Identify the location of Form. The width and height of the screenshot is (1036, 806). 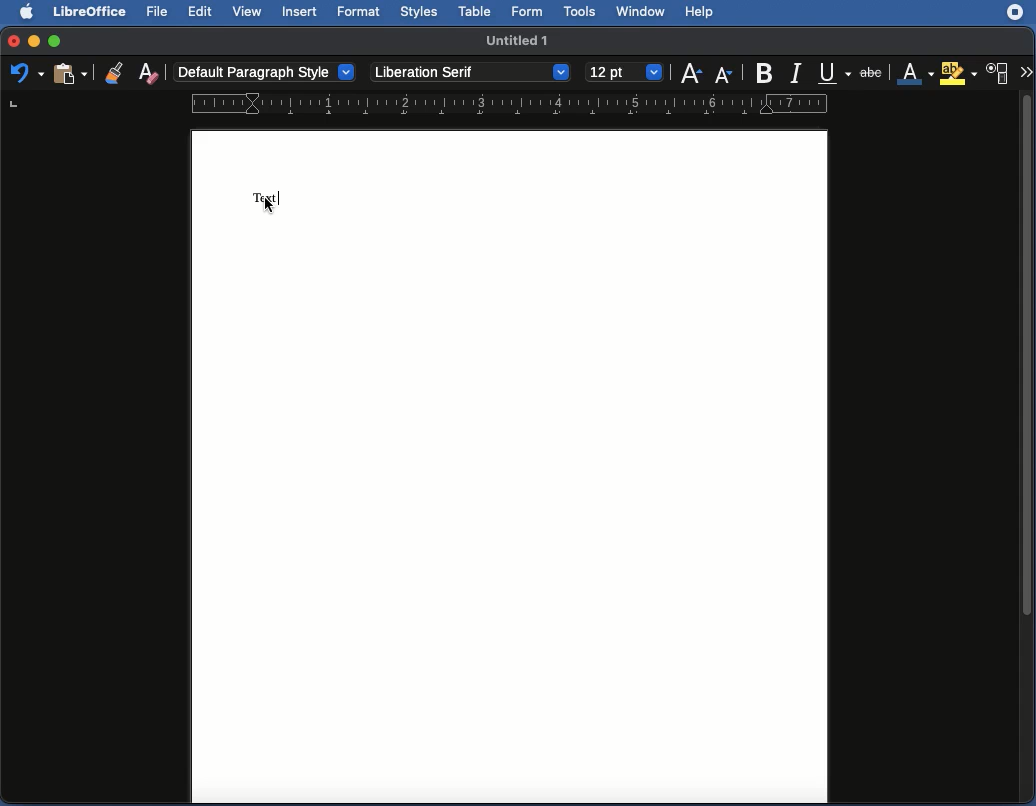
(530, 12).